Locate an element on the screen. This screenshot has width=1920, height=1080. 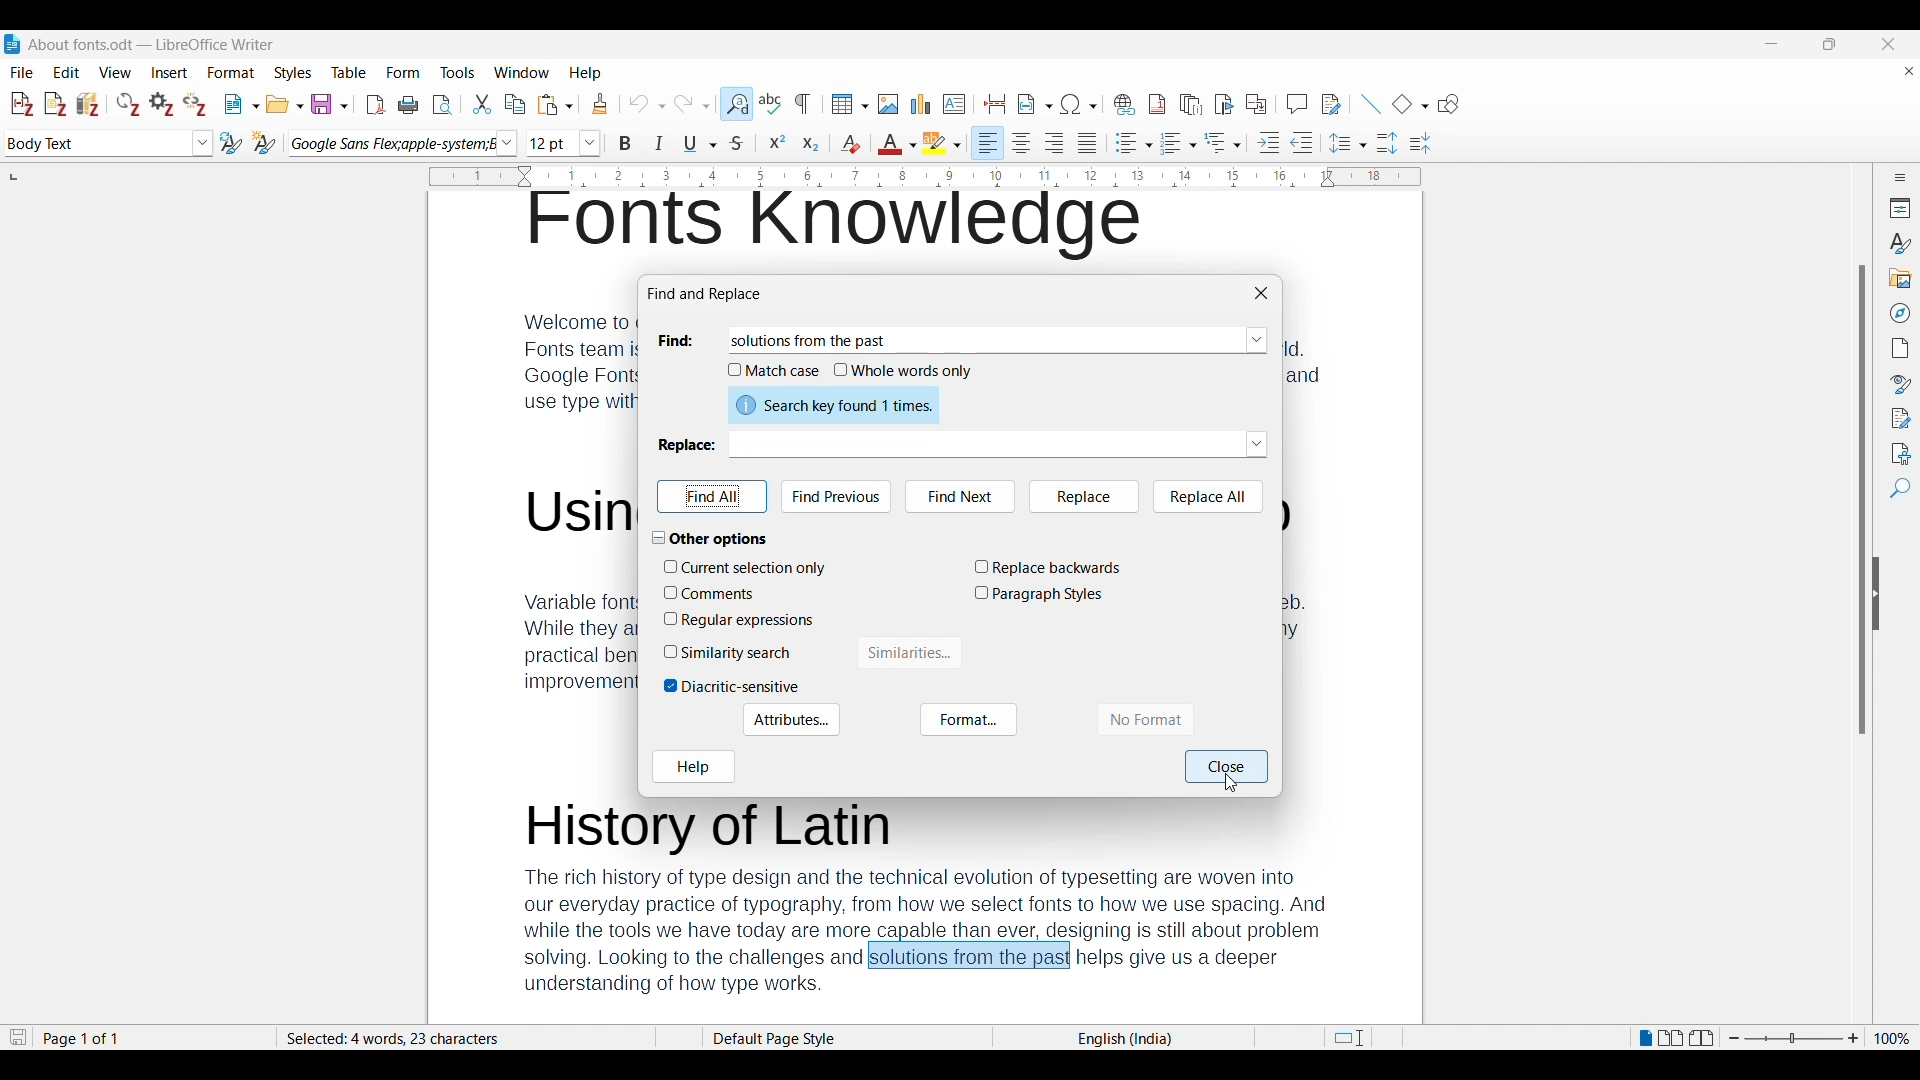
Toggle for Paragraph Styles is located at coordinates (1040, 595).